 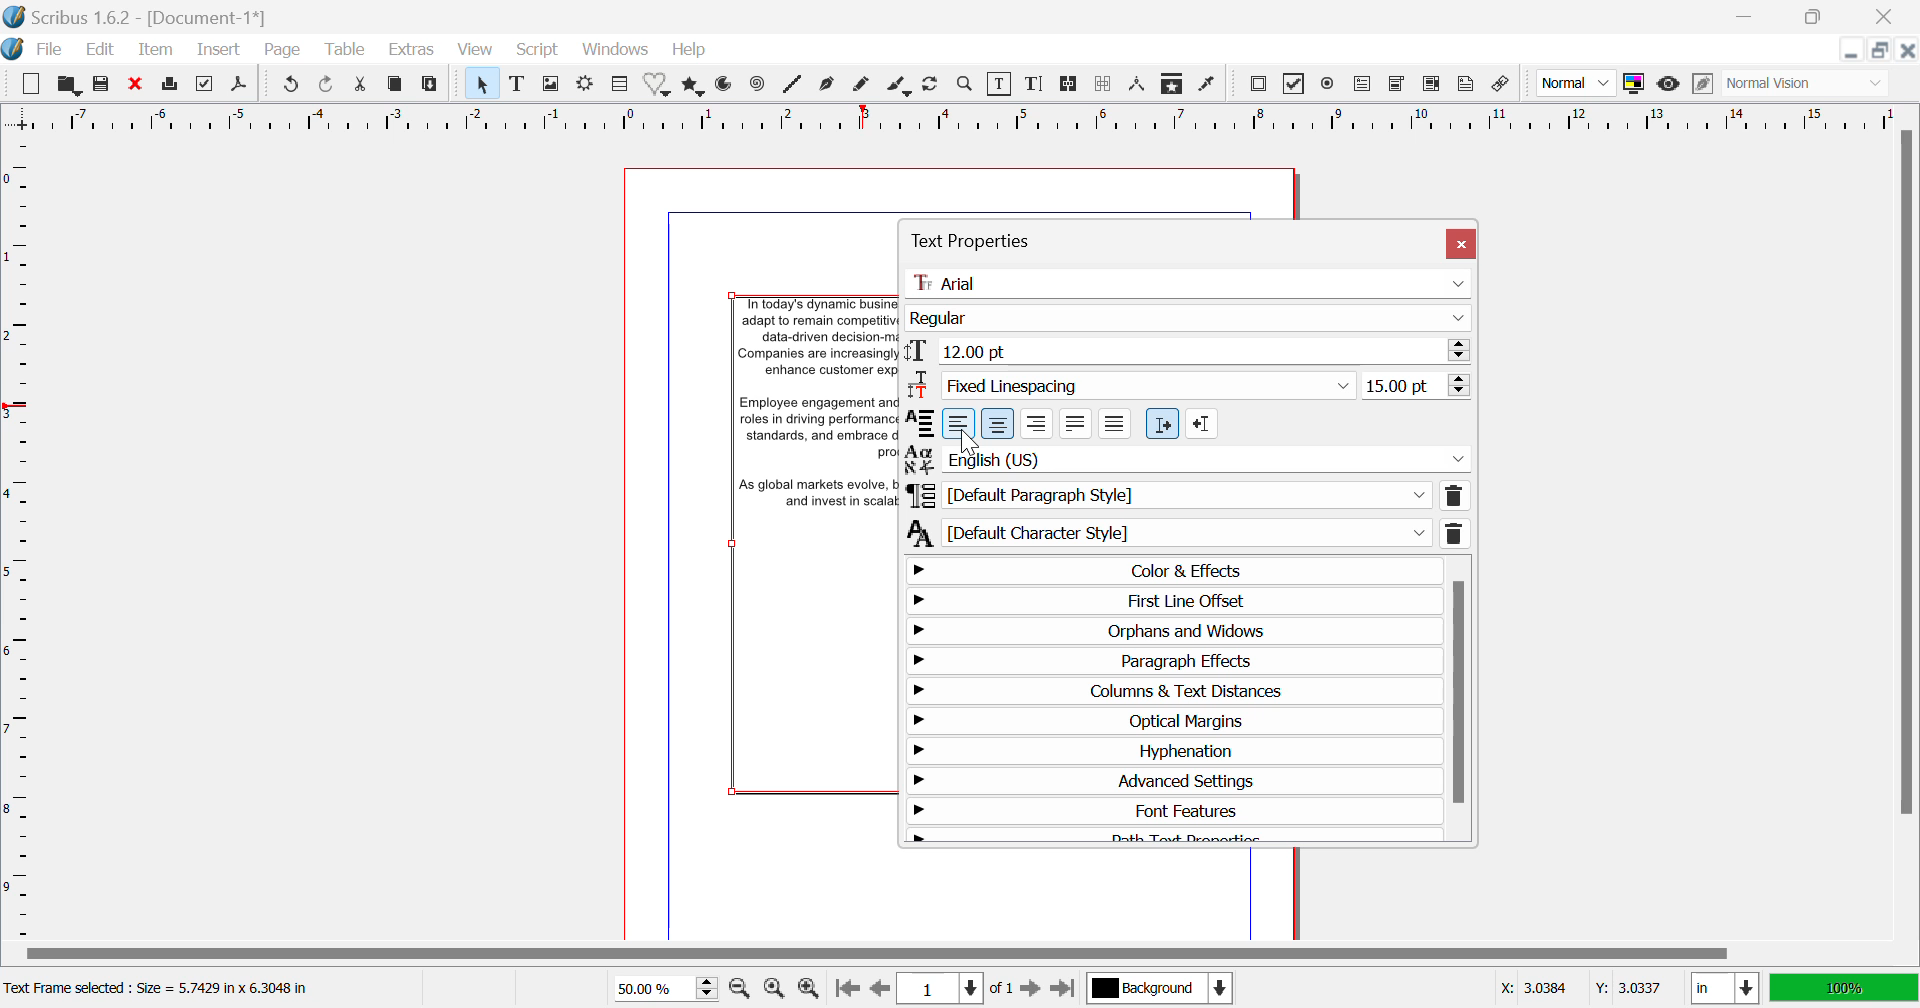 What do you see at coordinates (1636, 82) in the screenshot?
I see `Toggle Color Management` at bounding box center [1636, 82].